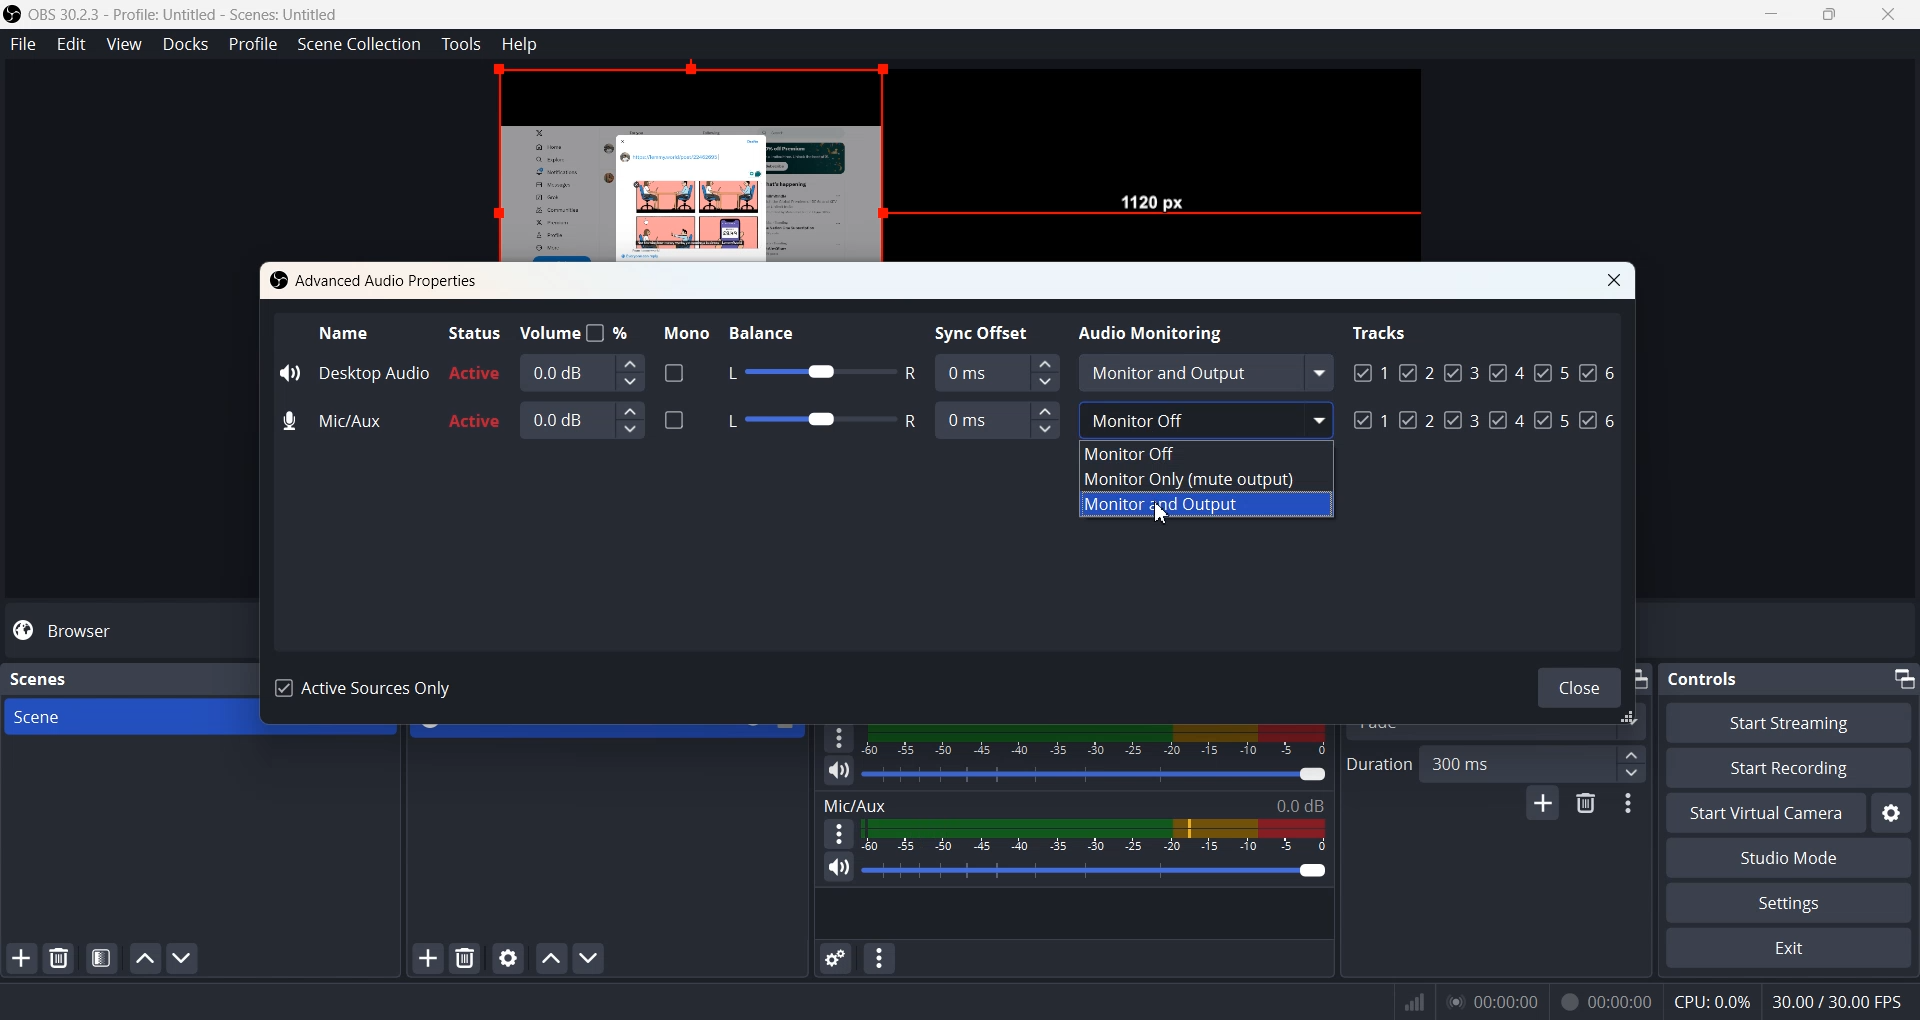  I want to click on Enable disable , so click(674, 372).